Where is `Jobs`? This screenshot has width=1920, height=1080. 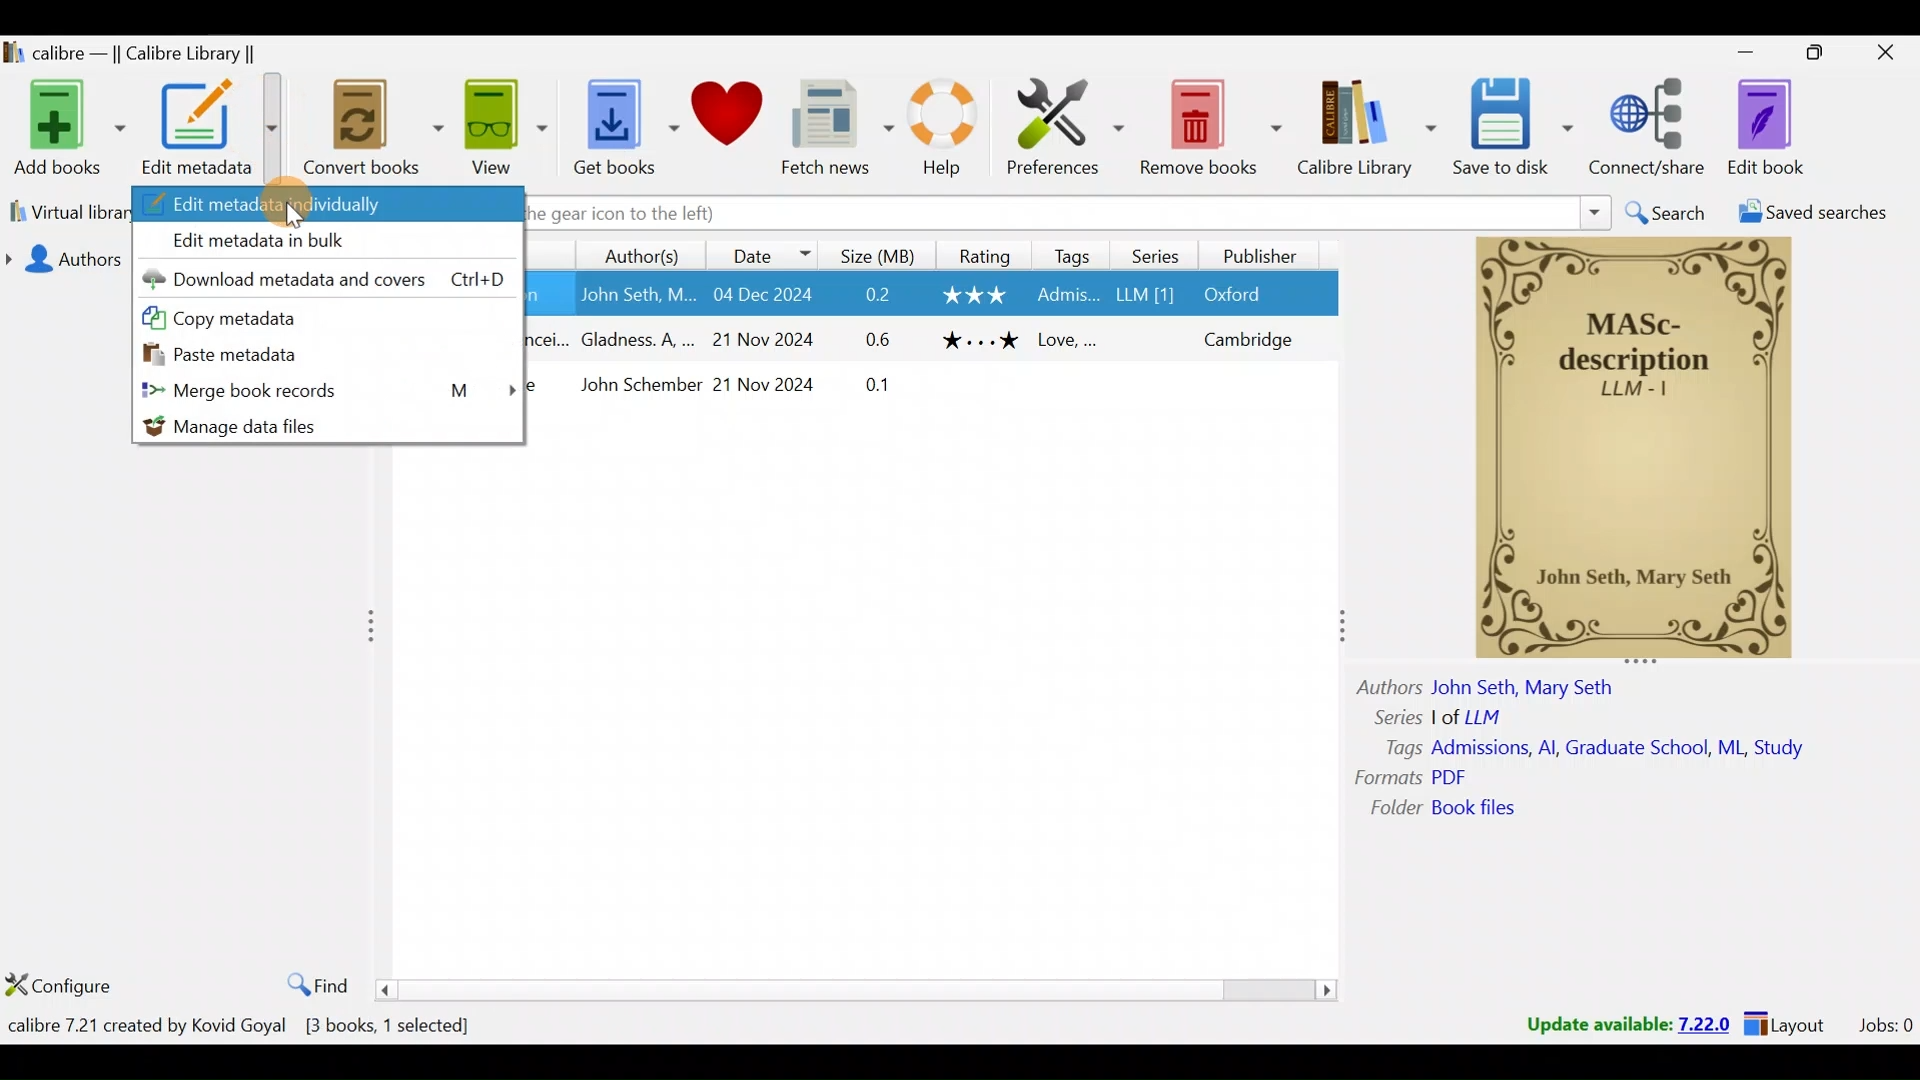 Jobs is located at coordinates (1883, 1028).